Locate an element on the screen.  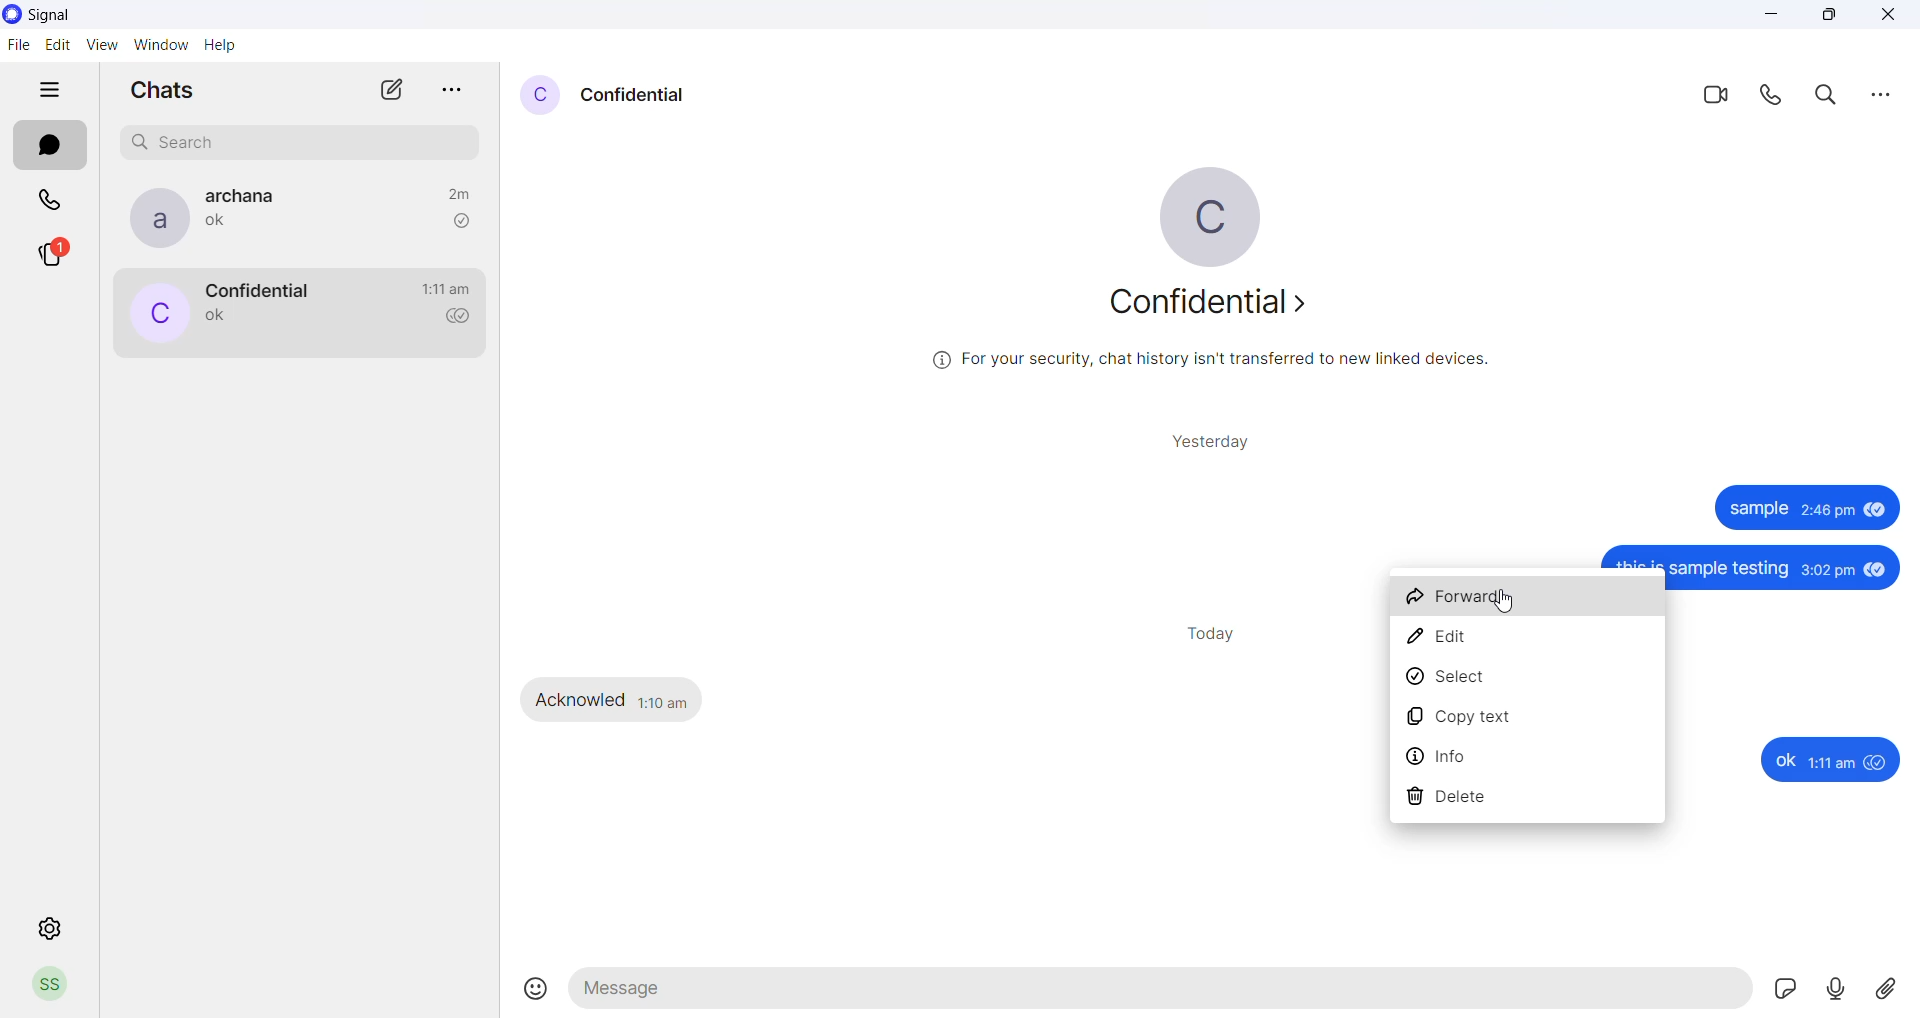
Acknowled is located at coordinates (582, 700).